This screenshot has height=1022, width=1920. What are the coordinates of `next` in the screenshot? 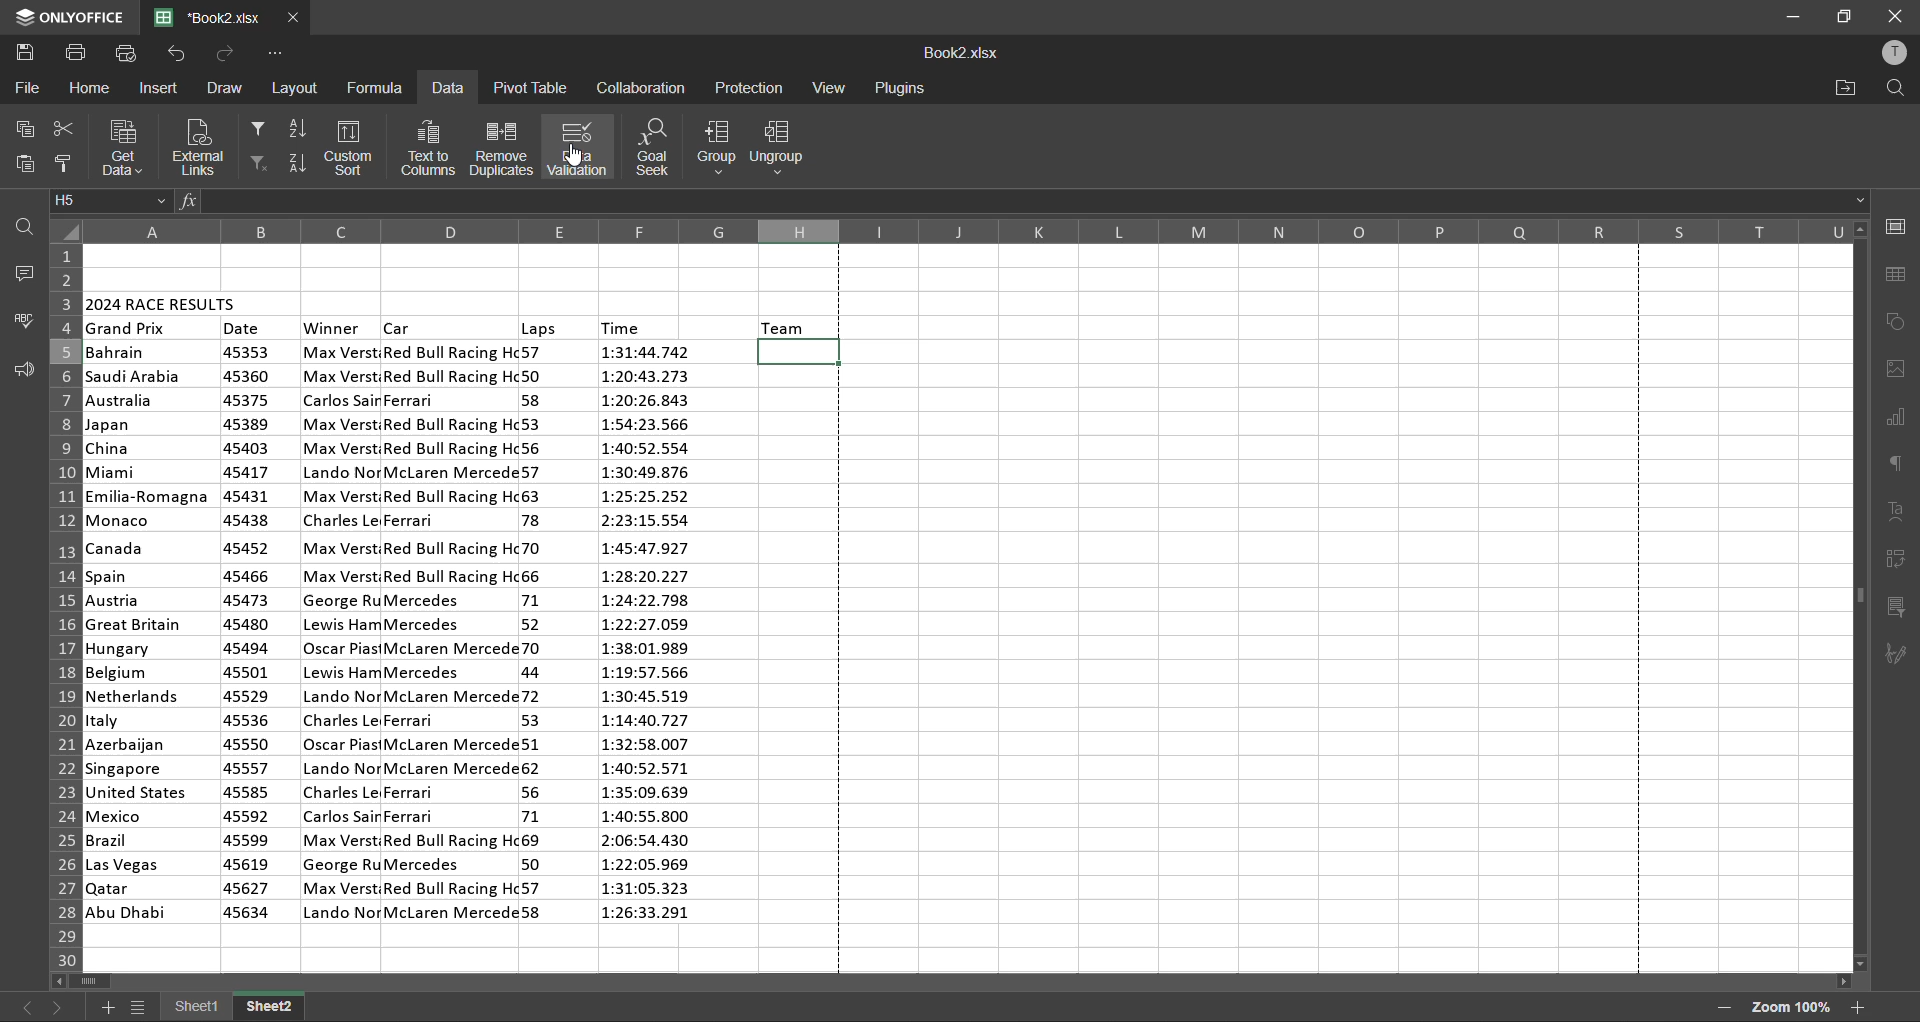 It's located at (59, 1004).